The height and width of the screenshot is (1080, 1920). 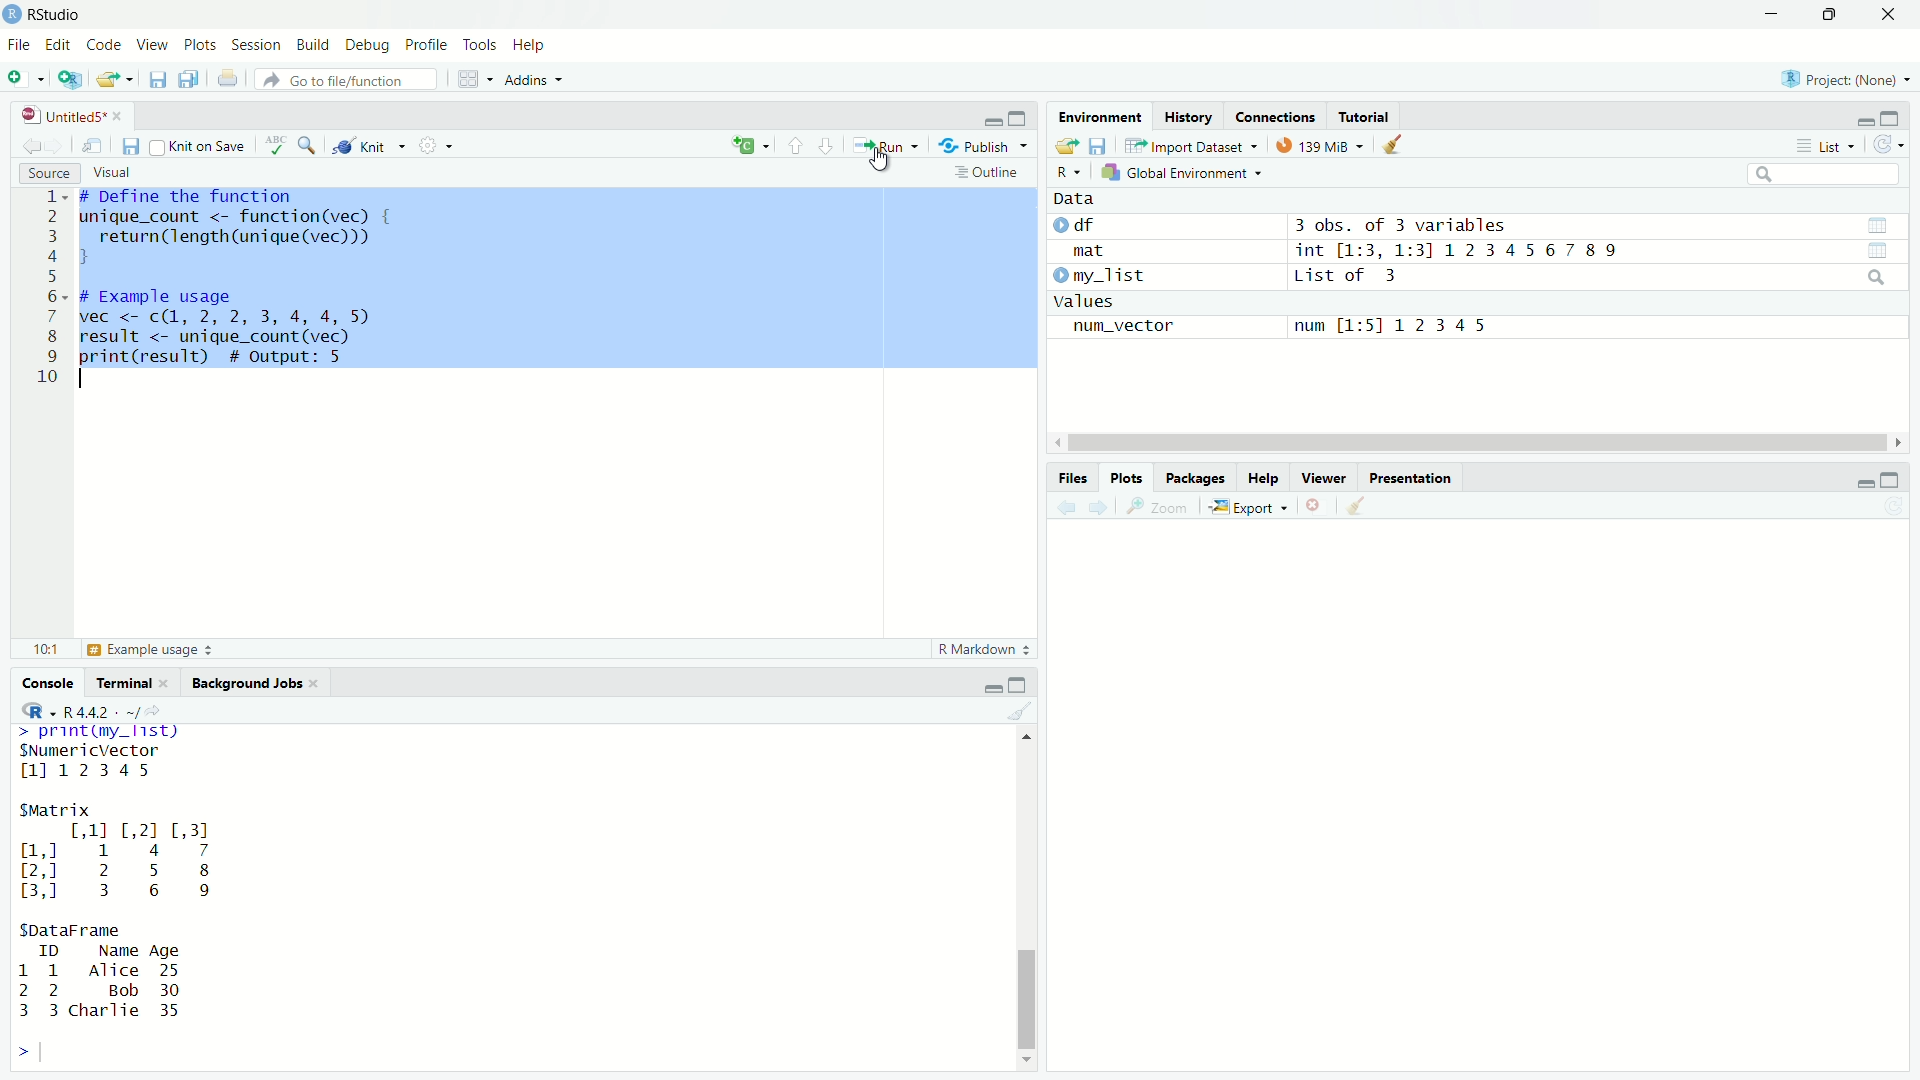 I want to click on minimize, so click(x=1864, y=122).